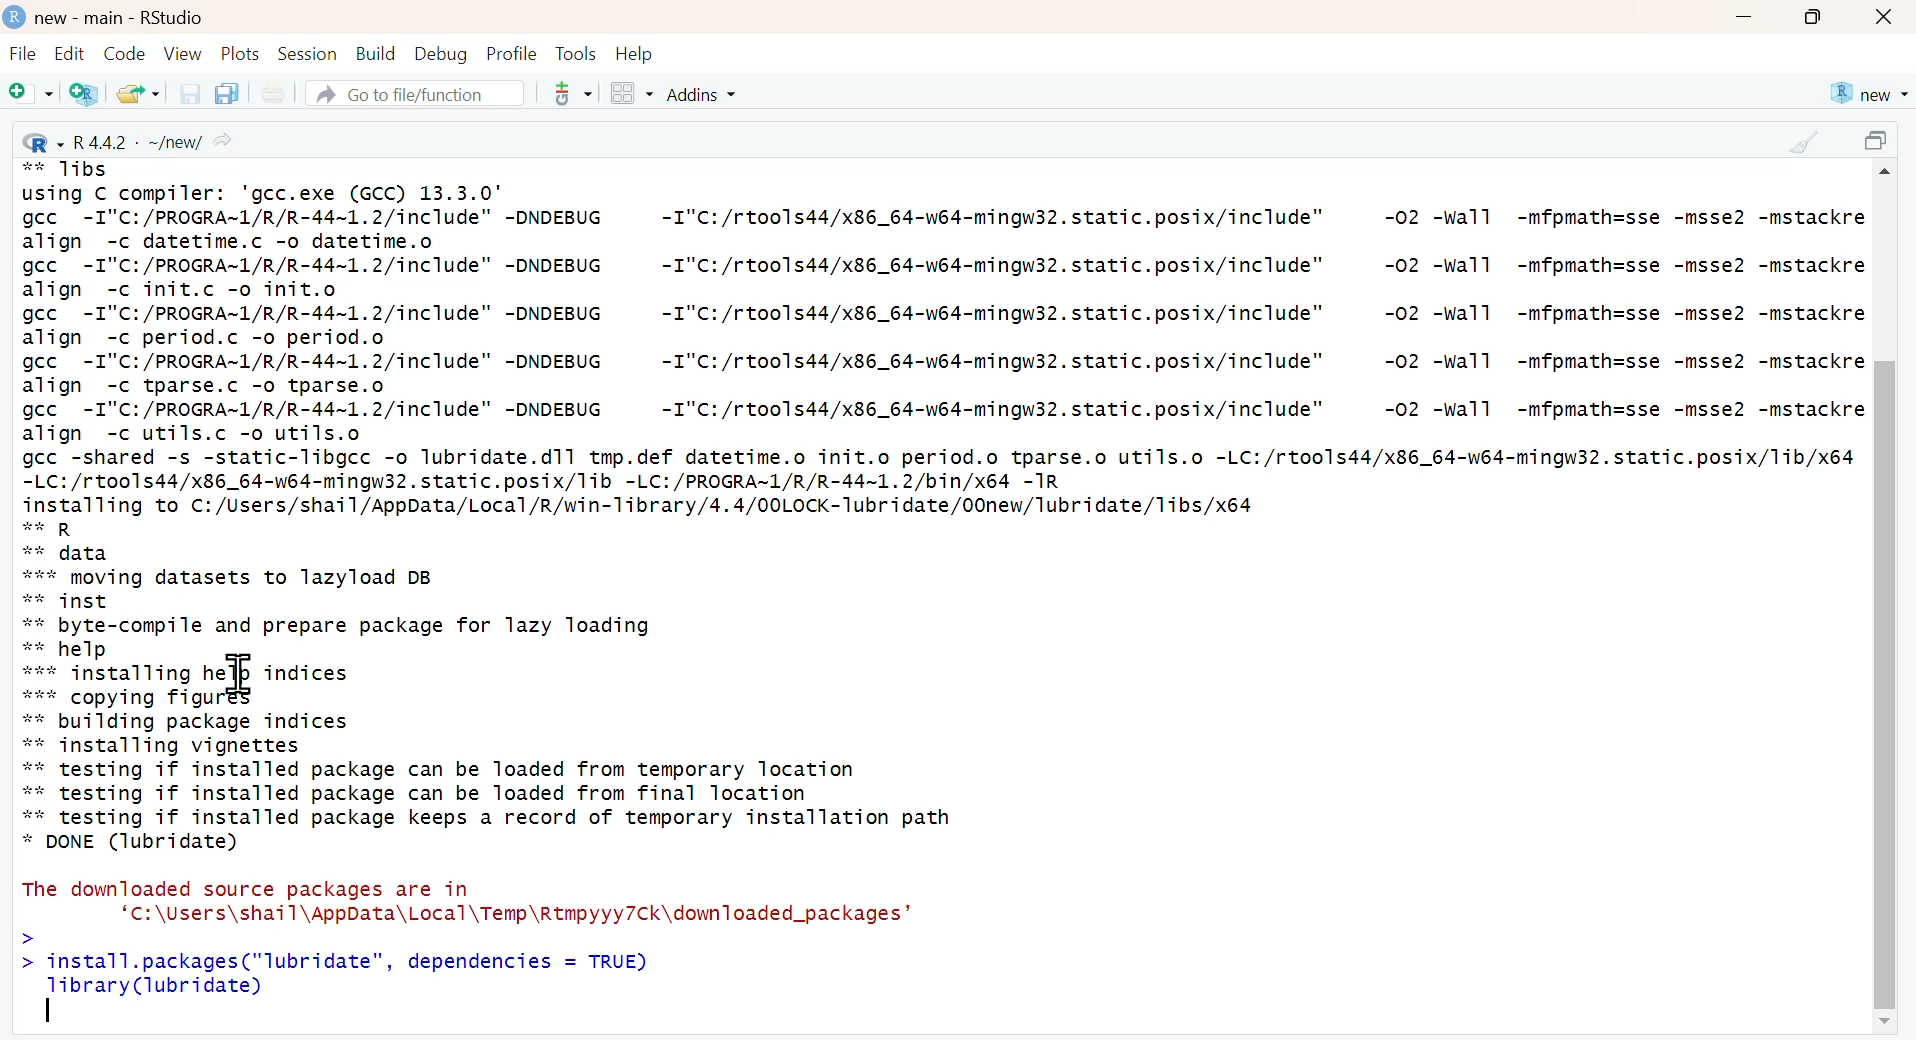 The image size is (1916, 1040). What do you see at coordinates (576, 53) in the screenshot?
I see `Tools` at bounding box center [576, 53].